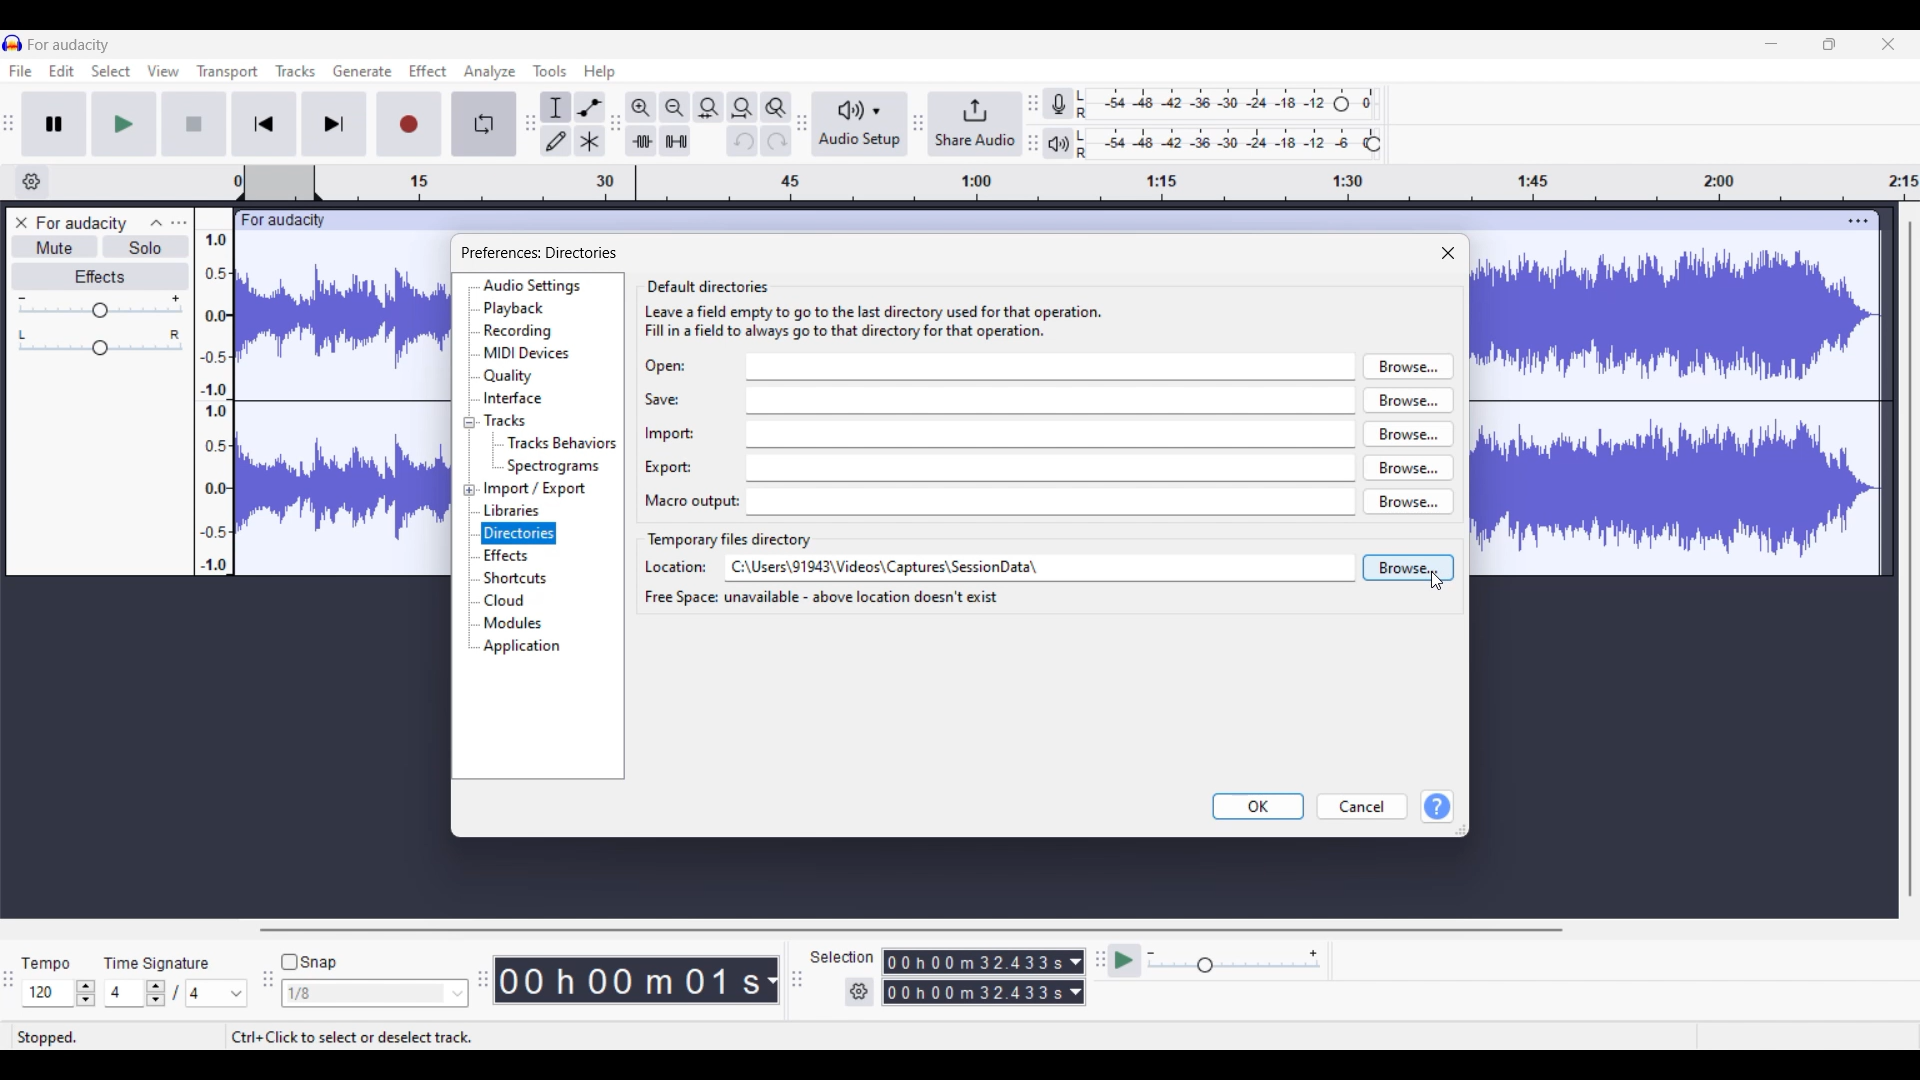  Describe the element at coordinates (515, 309) in the screenshot. I see `Playback` at that location.